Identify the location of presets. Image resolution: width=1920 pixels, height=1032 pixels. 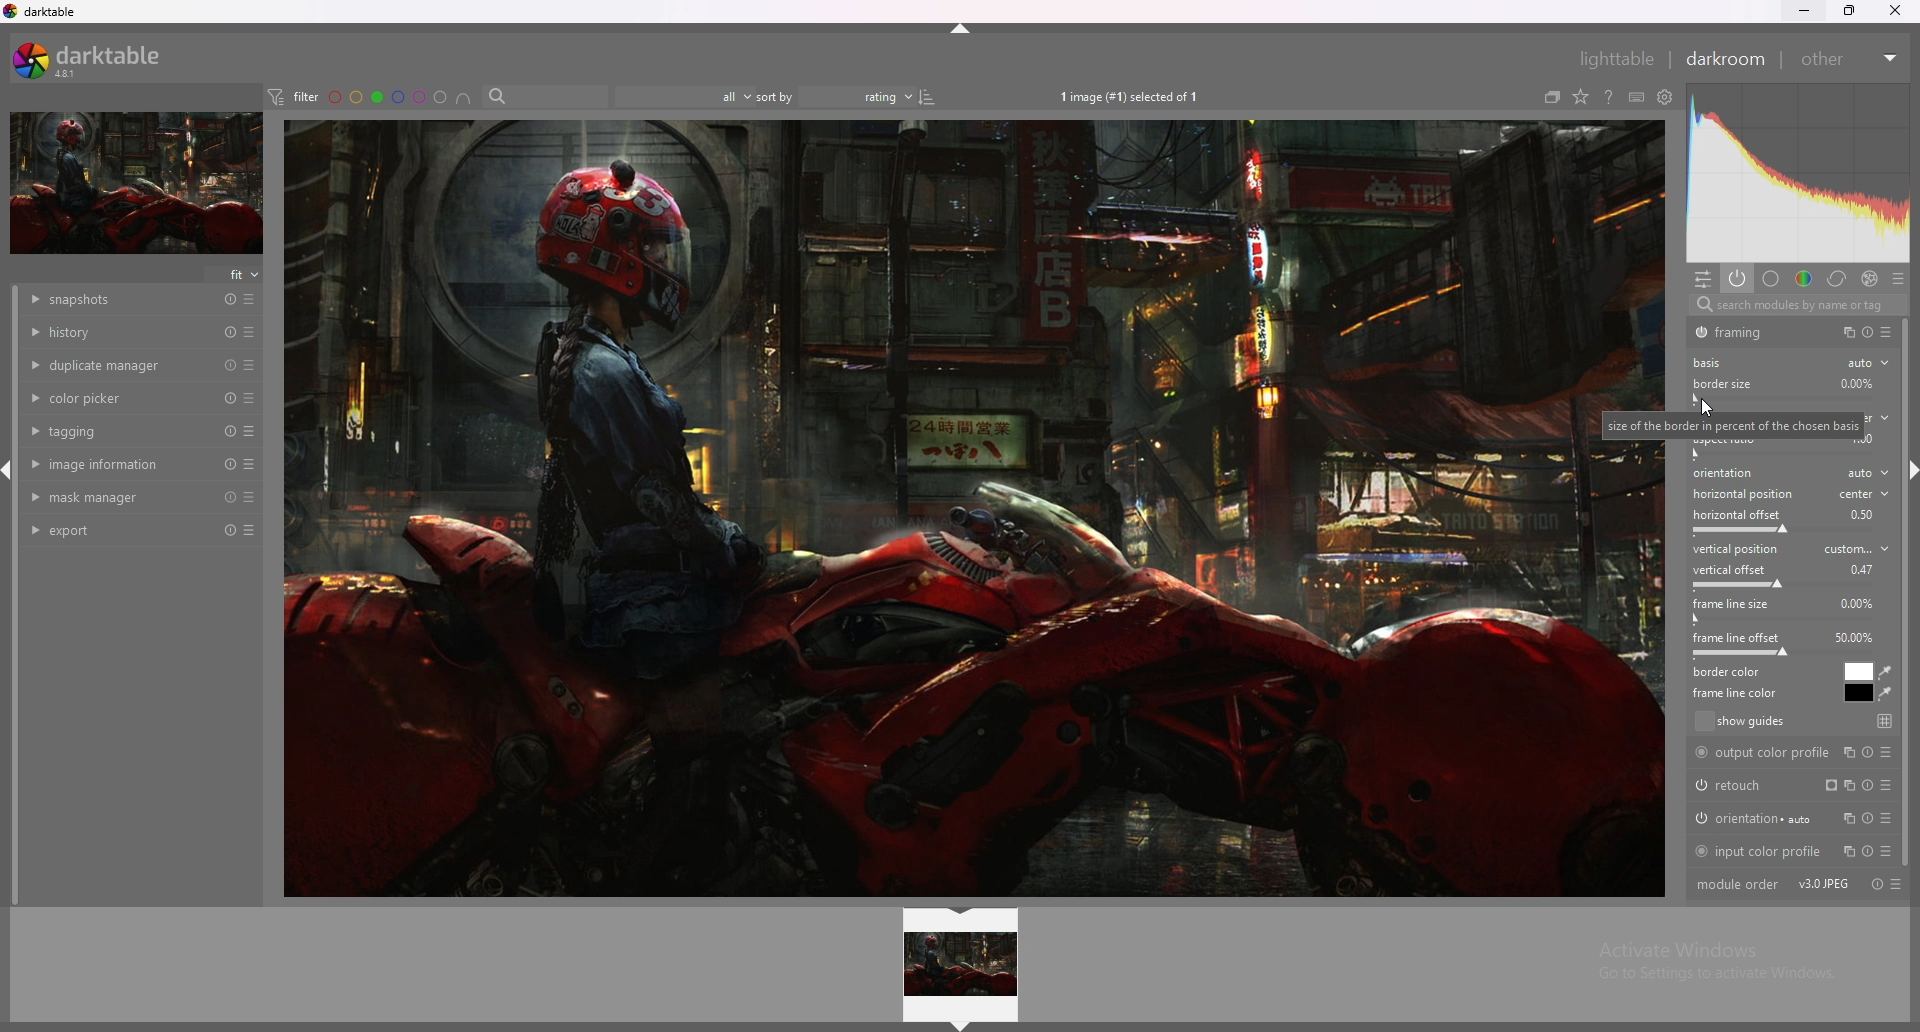
(1900, 884).